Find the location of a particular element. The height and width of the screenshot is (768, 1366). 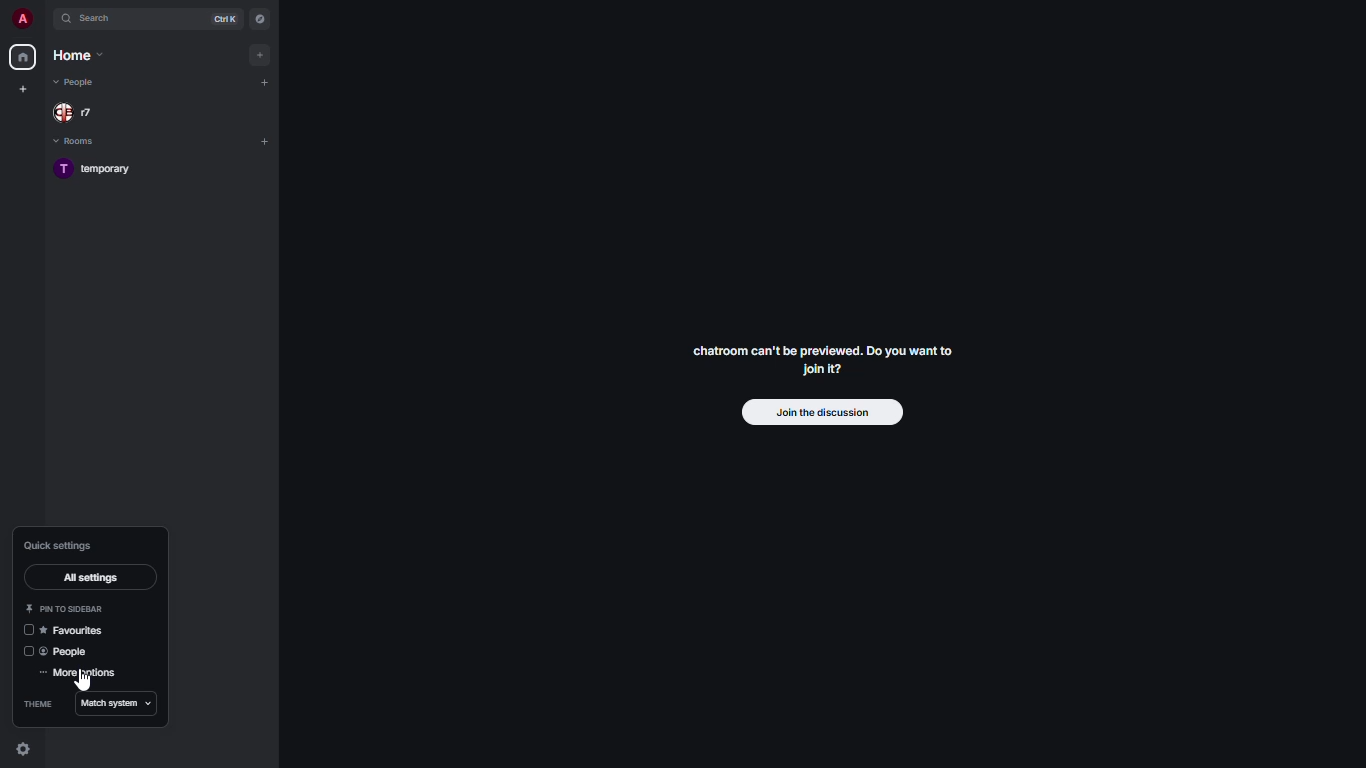

create new space is located at coordinates (24, 88).